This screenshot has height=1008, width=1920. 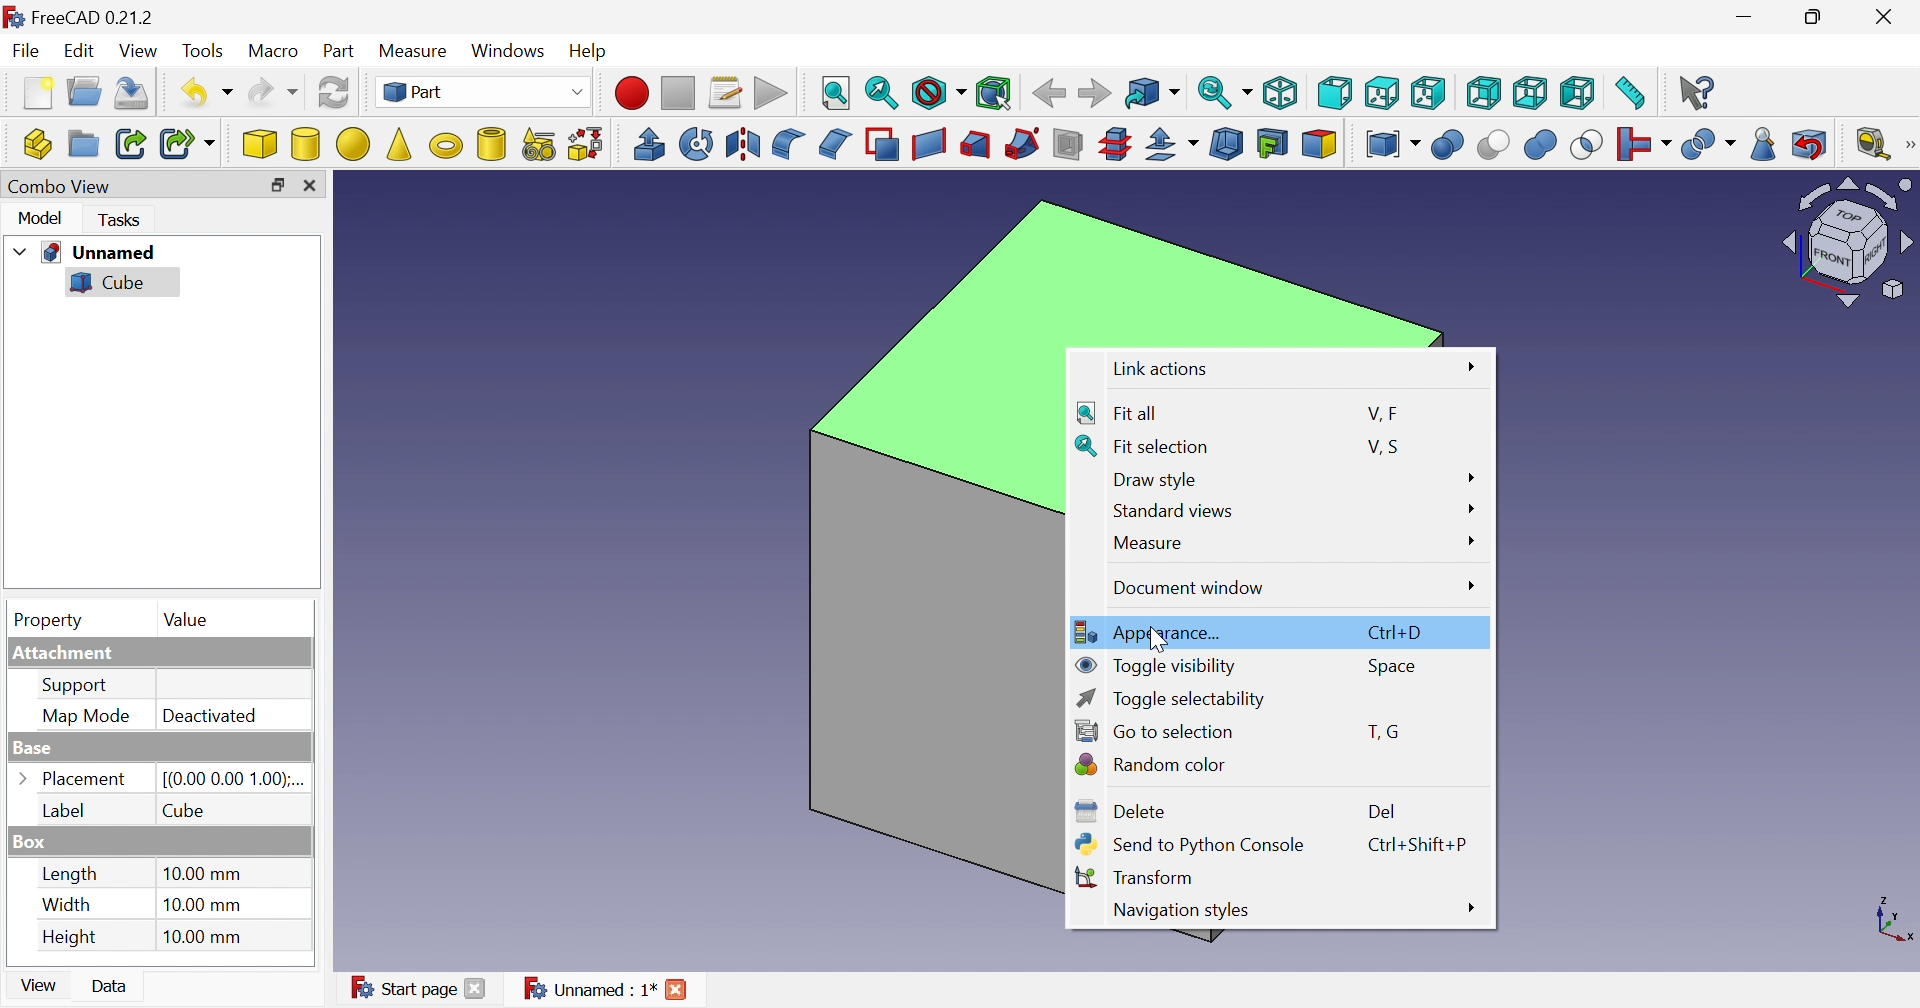 I want to click on Loft, so click(x=975, y=145).